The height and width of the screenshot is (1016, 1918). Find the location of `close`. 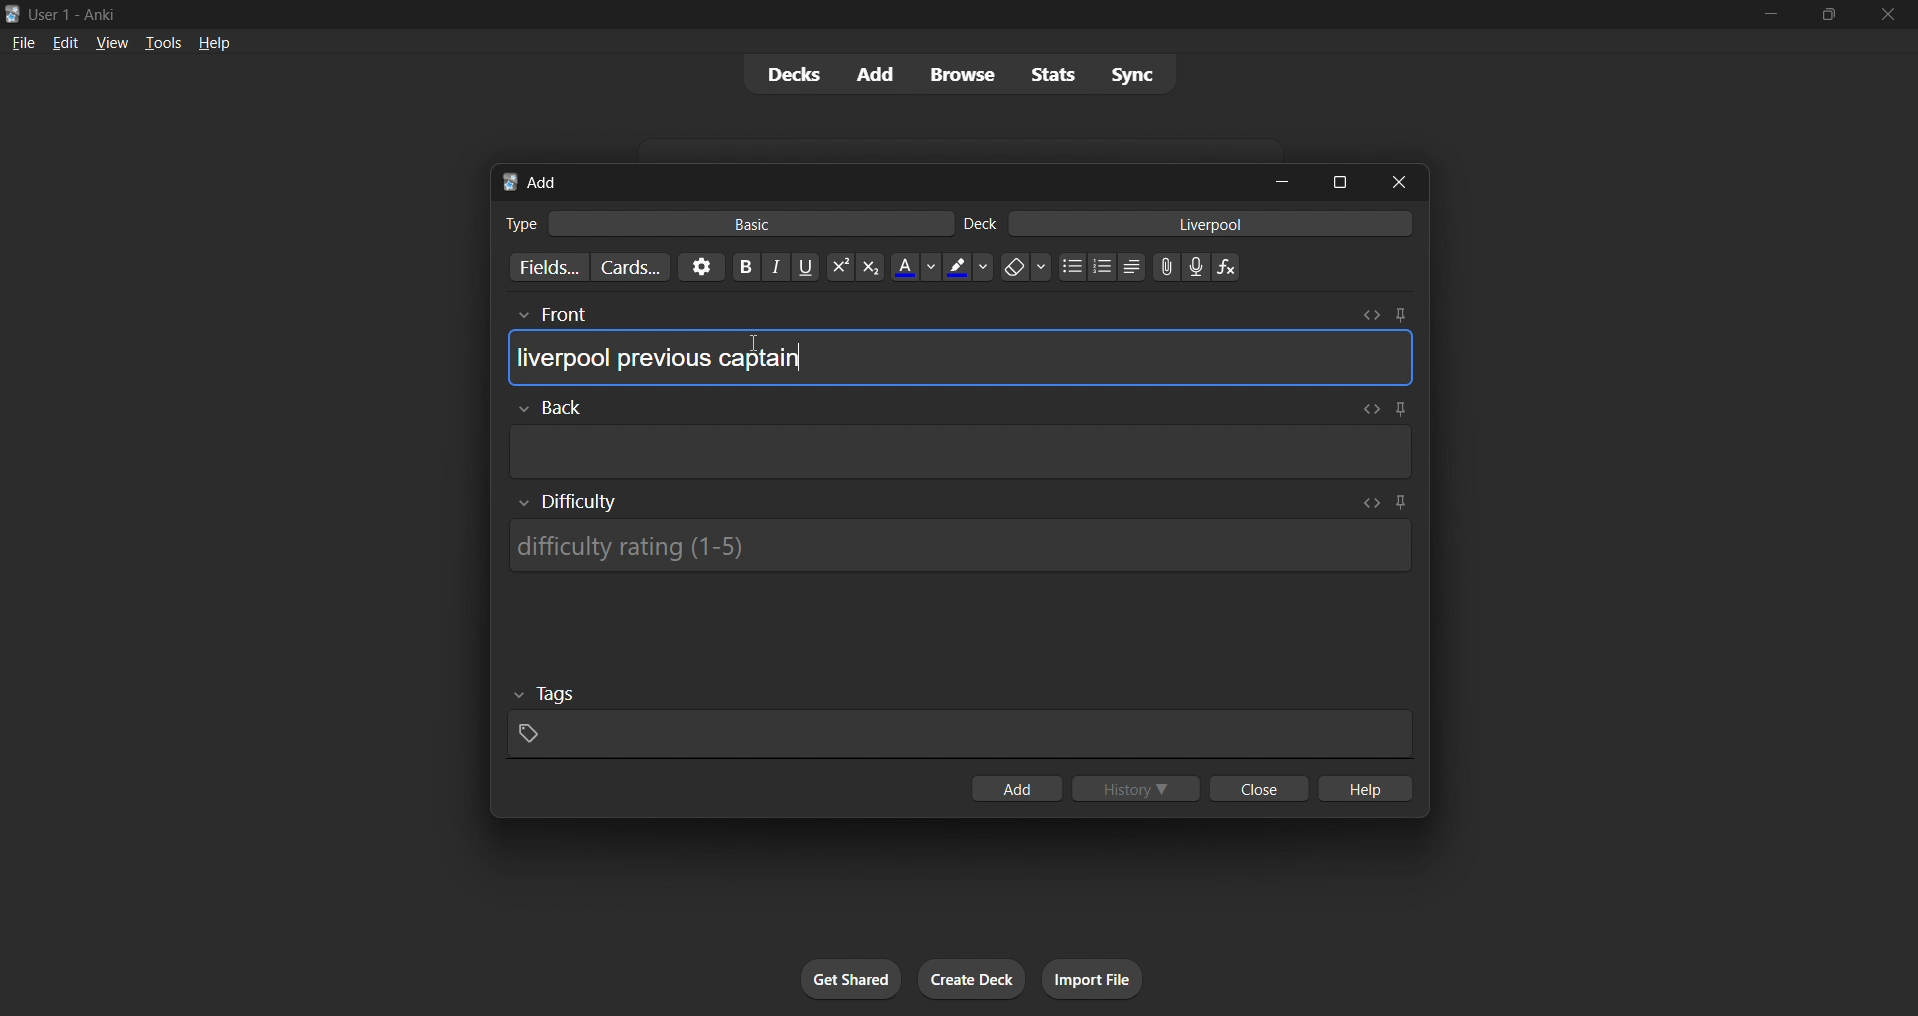

close is located at coordinates (1405, 181).